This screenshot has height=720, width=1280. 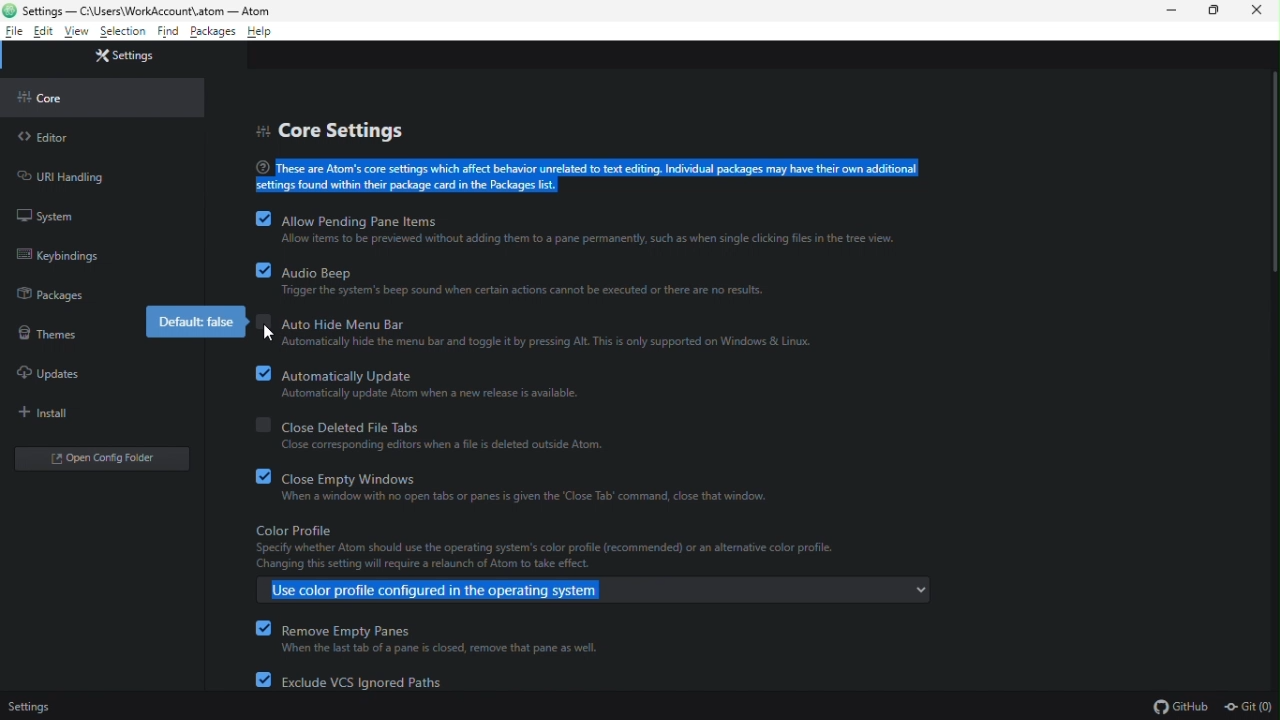 I want to click on C:\Users\WorkAccount\.atom - Atom, so click(x=145, y=9).